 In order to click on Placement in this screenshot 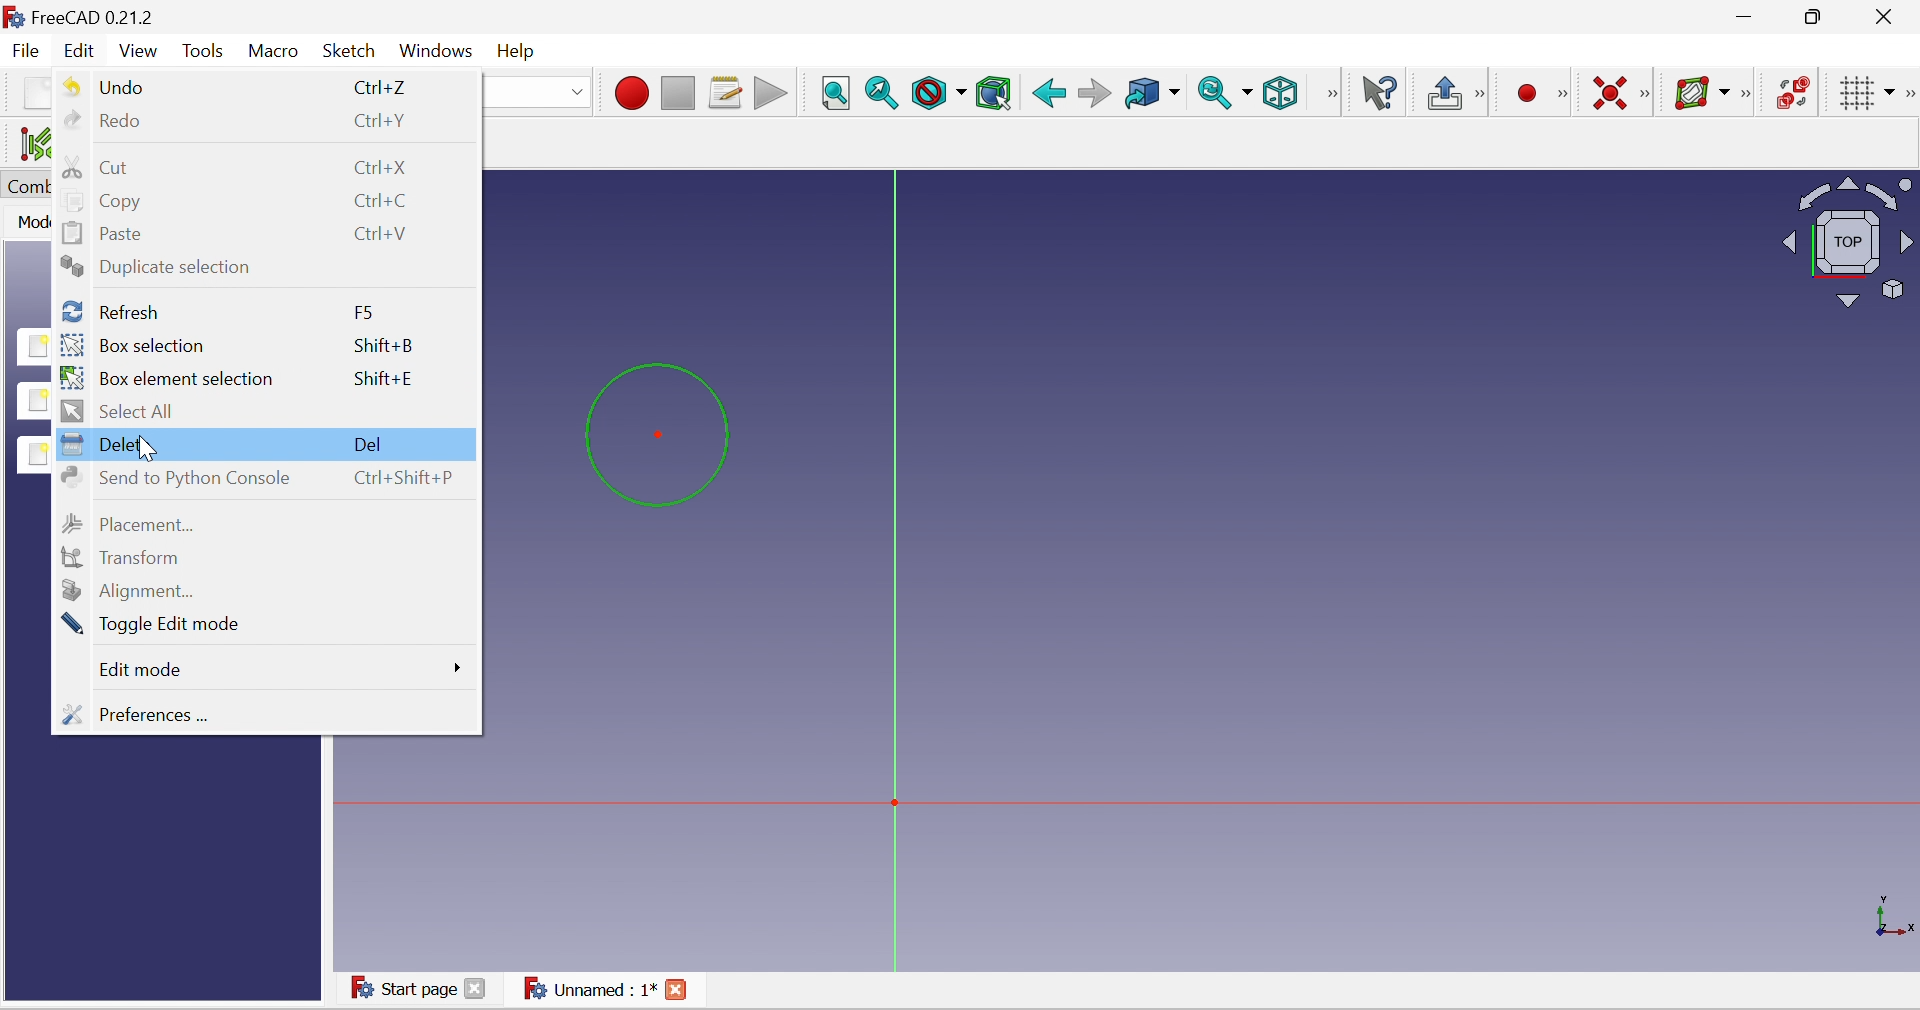, I will do `click(129, 524)`.